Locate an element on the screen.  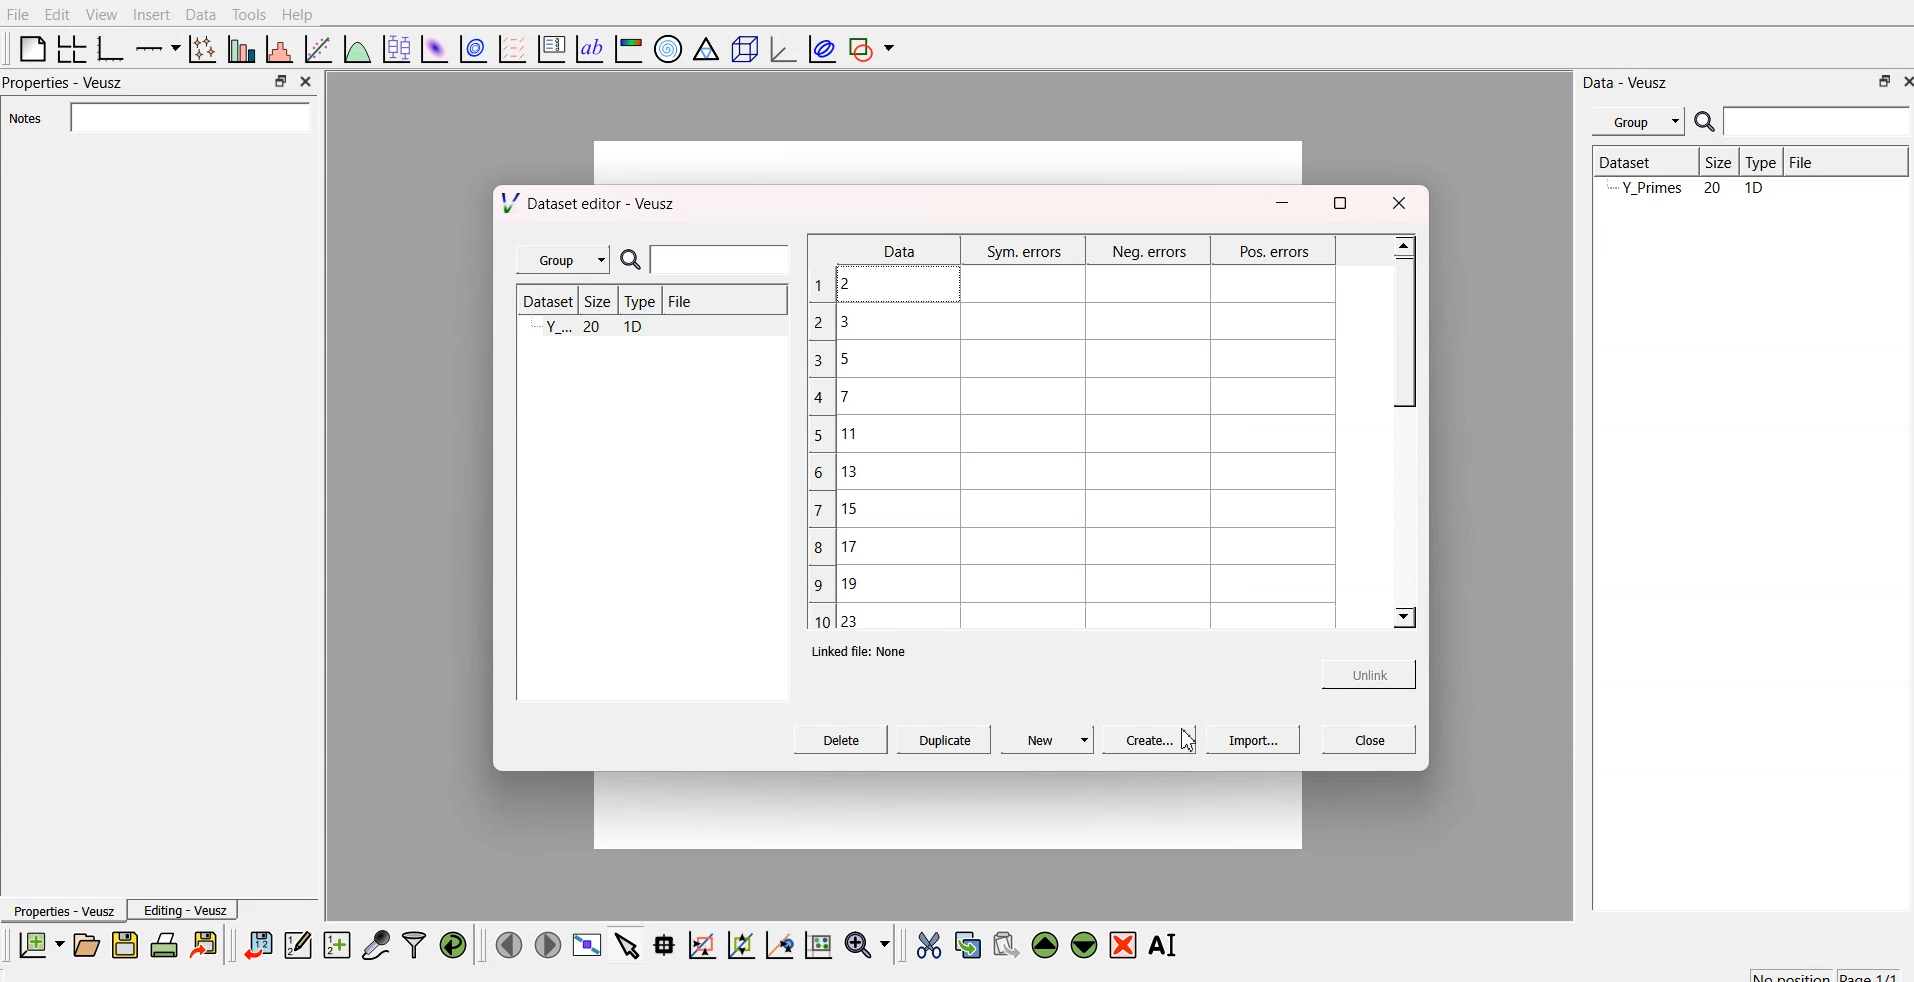
Notes is located at coordinates (23, 119).